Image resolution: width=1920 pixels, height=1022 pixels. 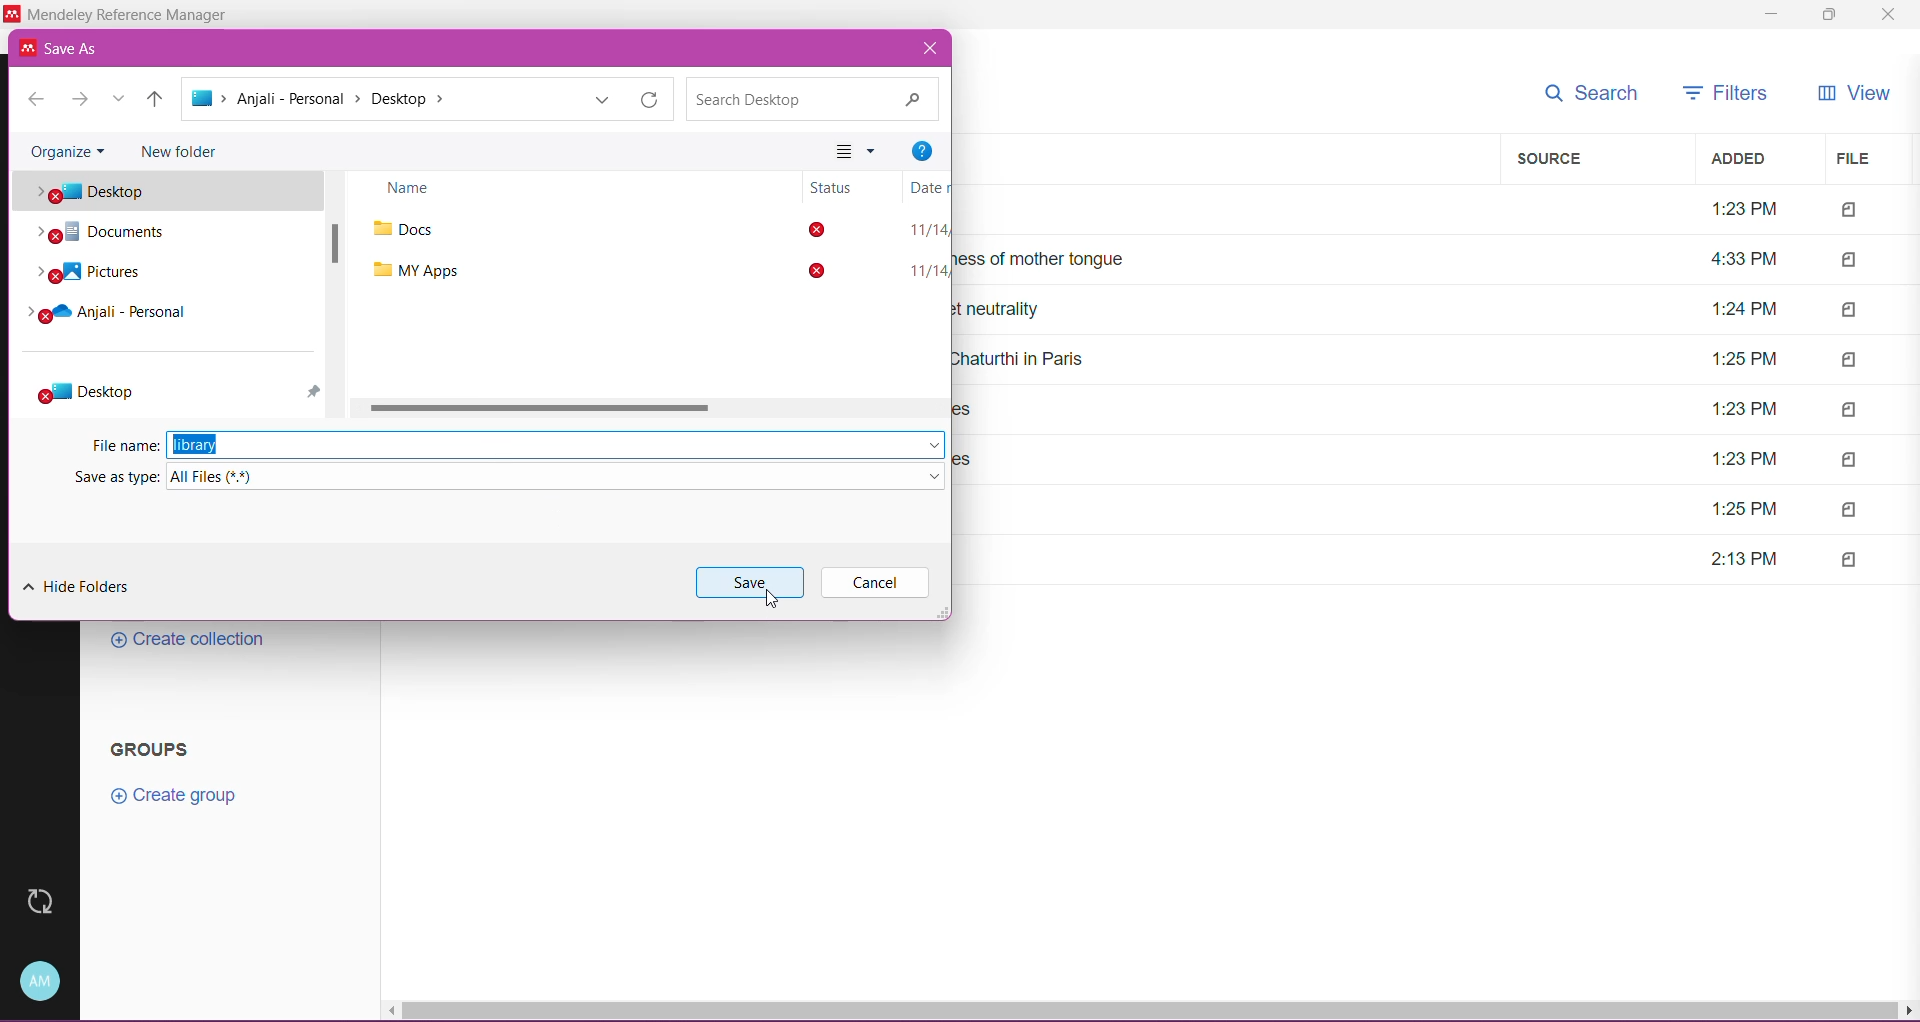 What do you see at coordinates (69, 47) in the screenshot?
I see `Save As` at bounding box center [69, 47].